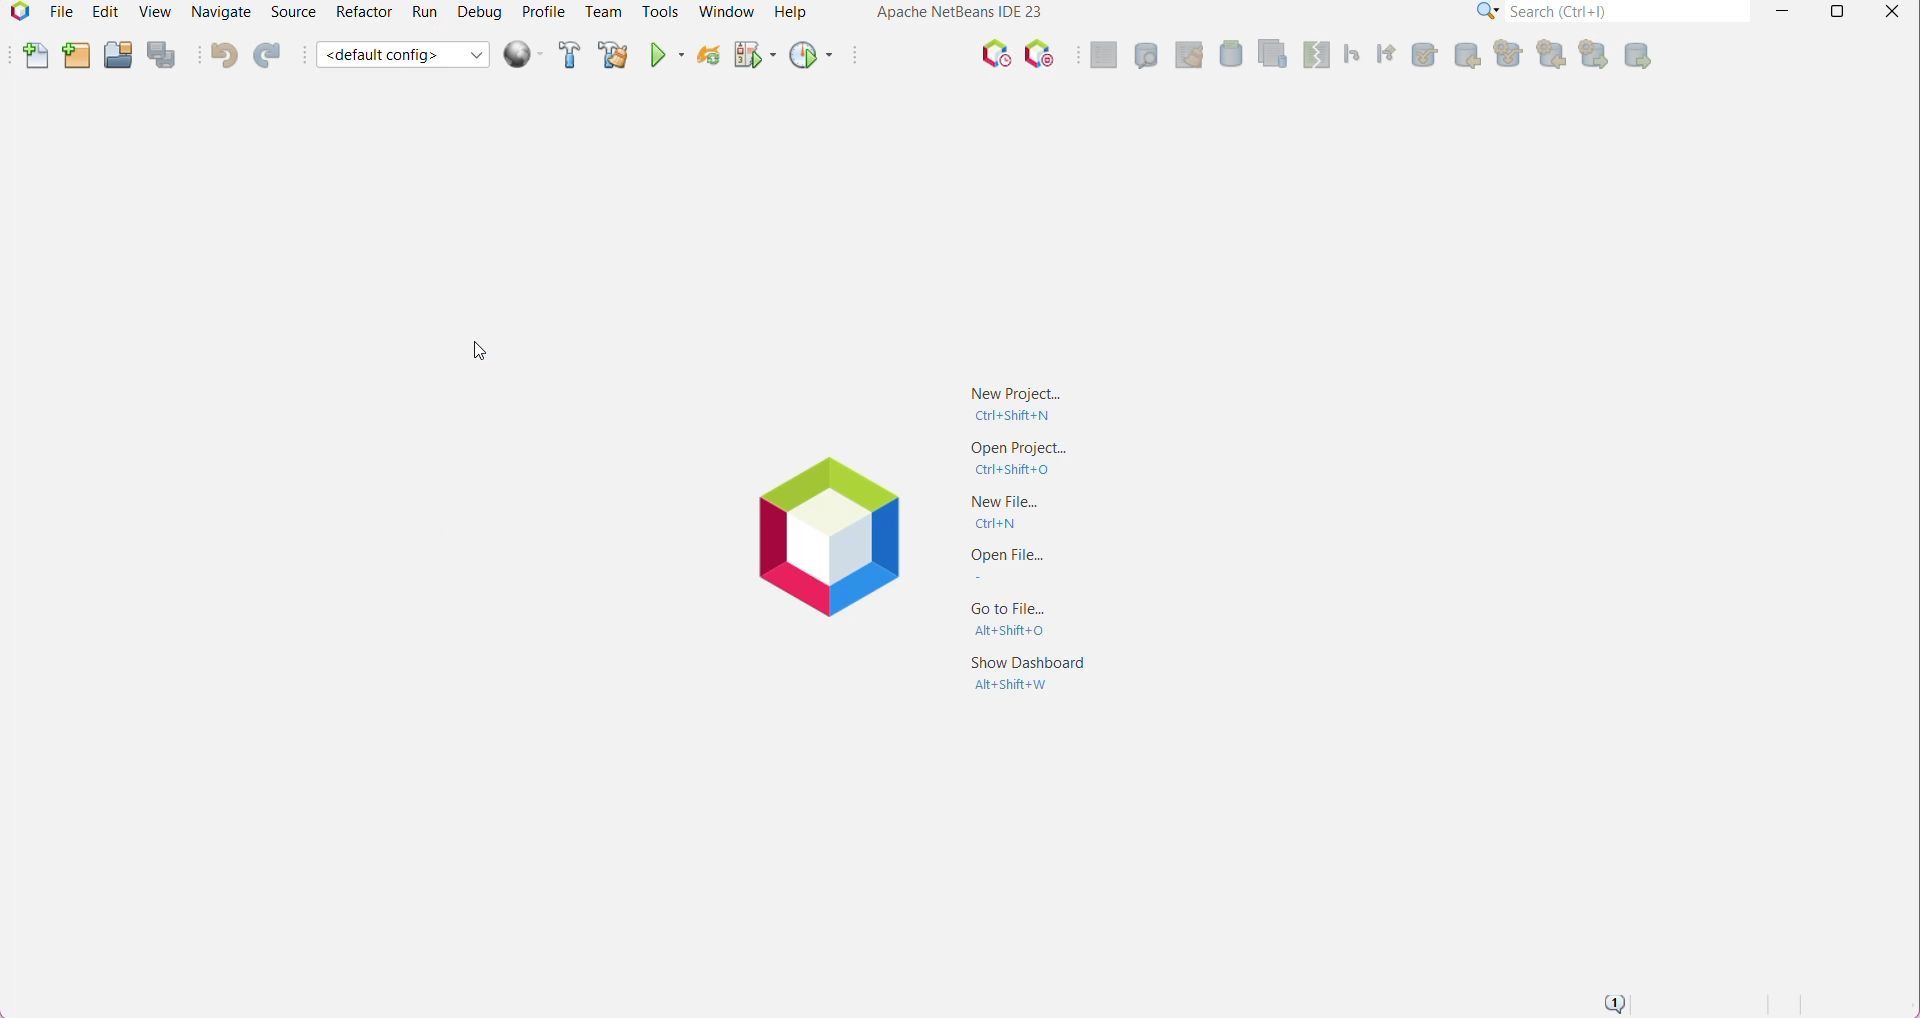  Describe the element at coordinates (1423, 55) in the screenshot. I see `Pull from Upstream` at that location.